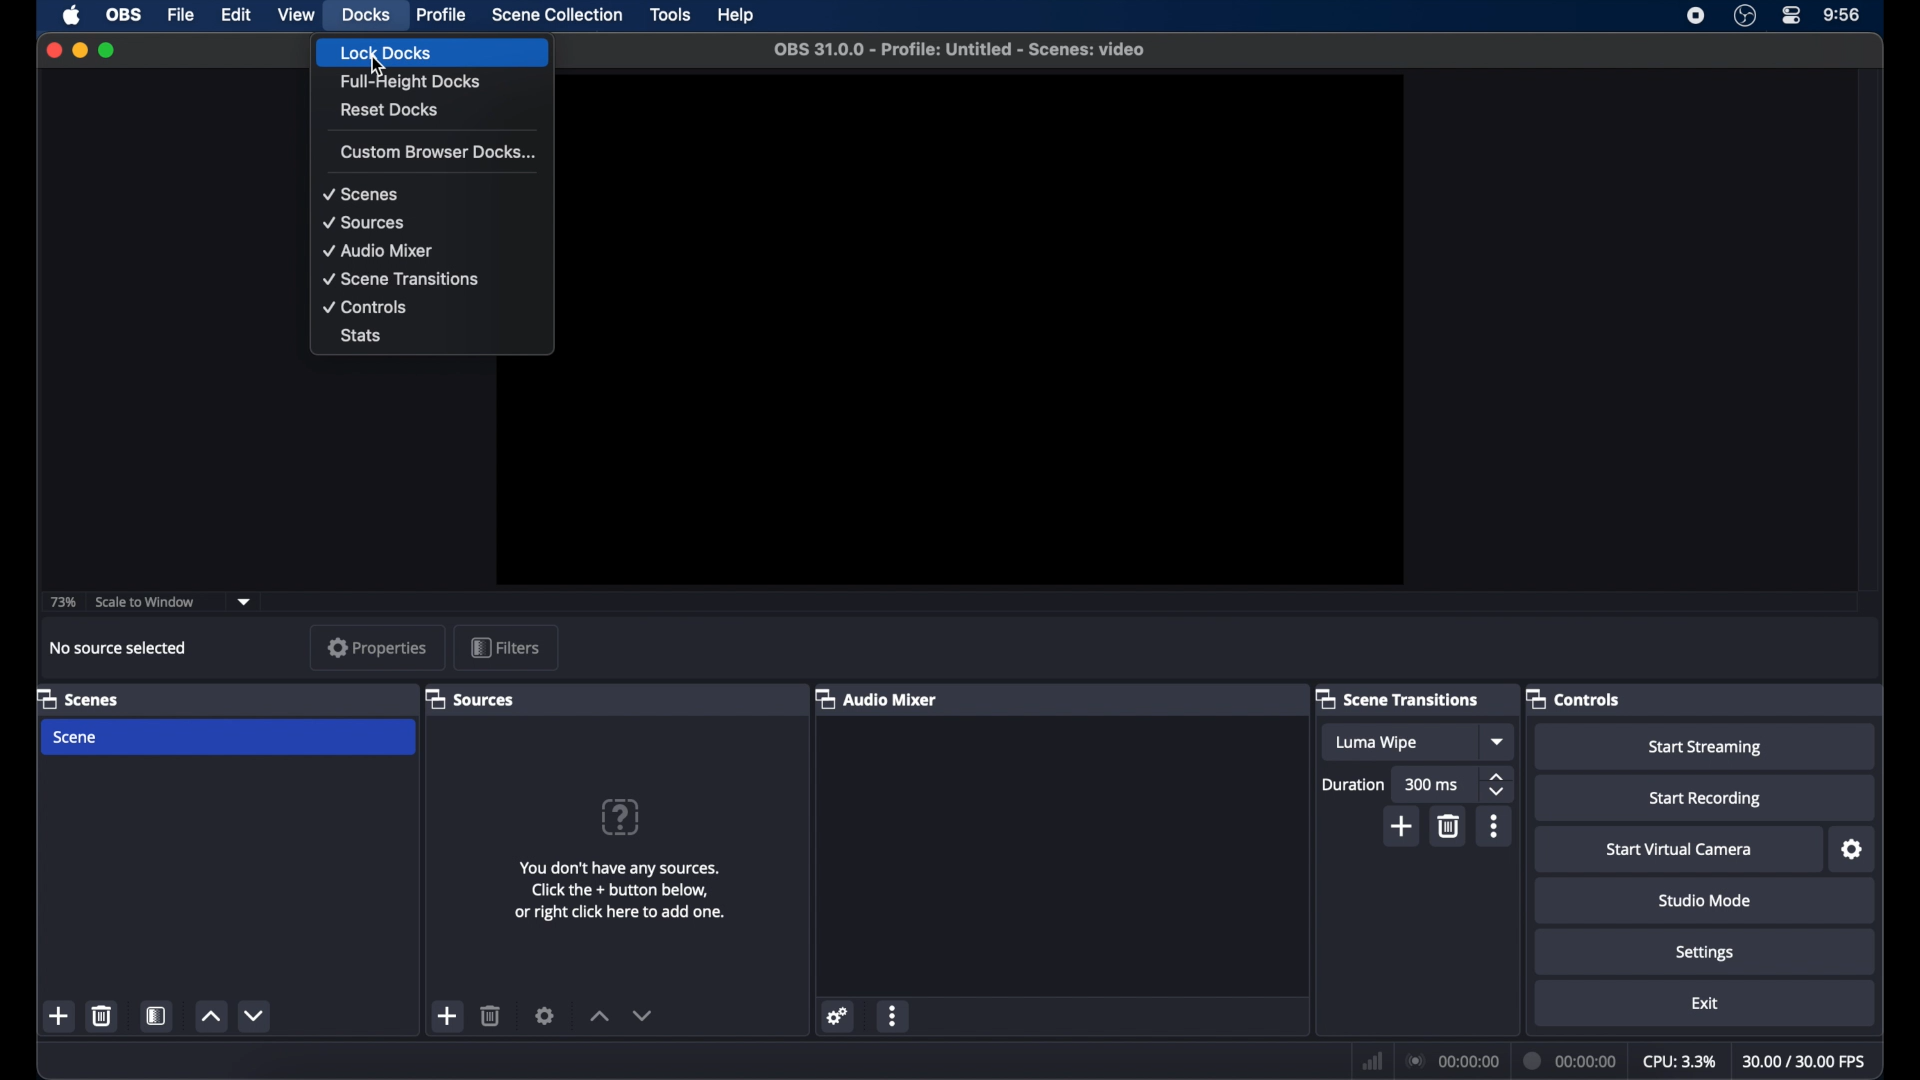  I want to click on fps, so click(1805, 1060).